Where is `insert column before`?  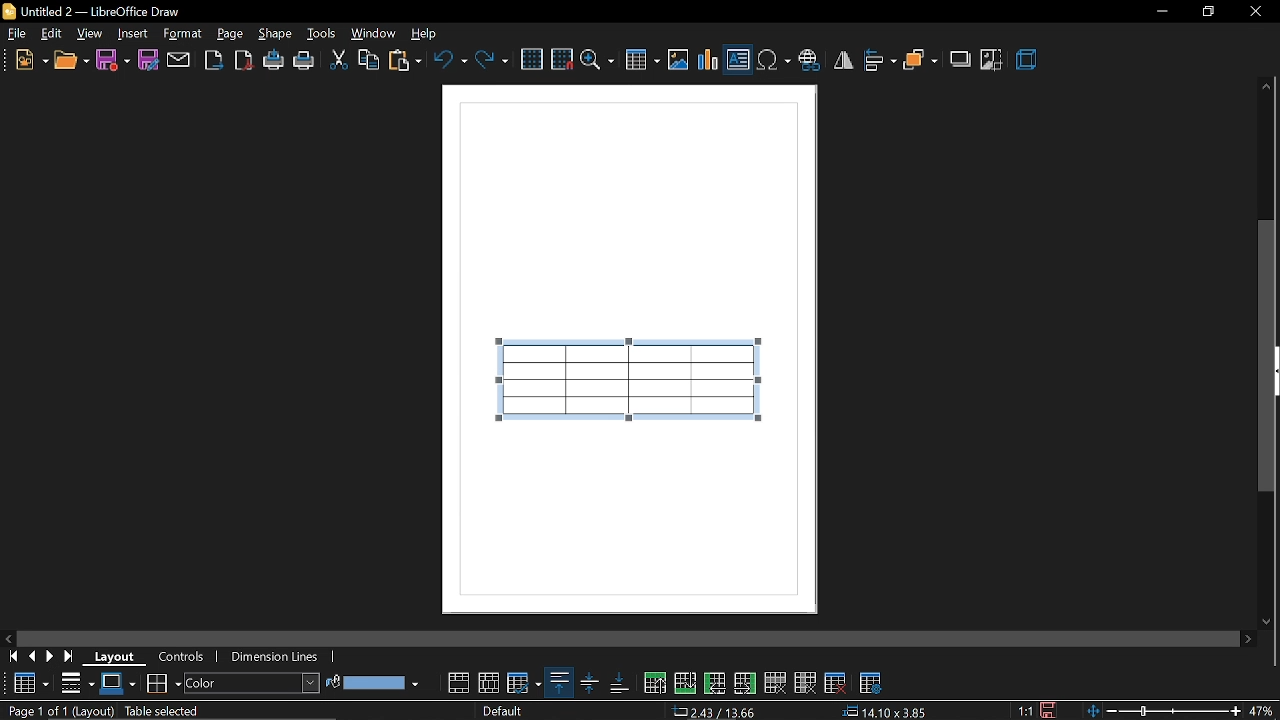
insert column before is located at coordinates (715, 683).